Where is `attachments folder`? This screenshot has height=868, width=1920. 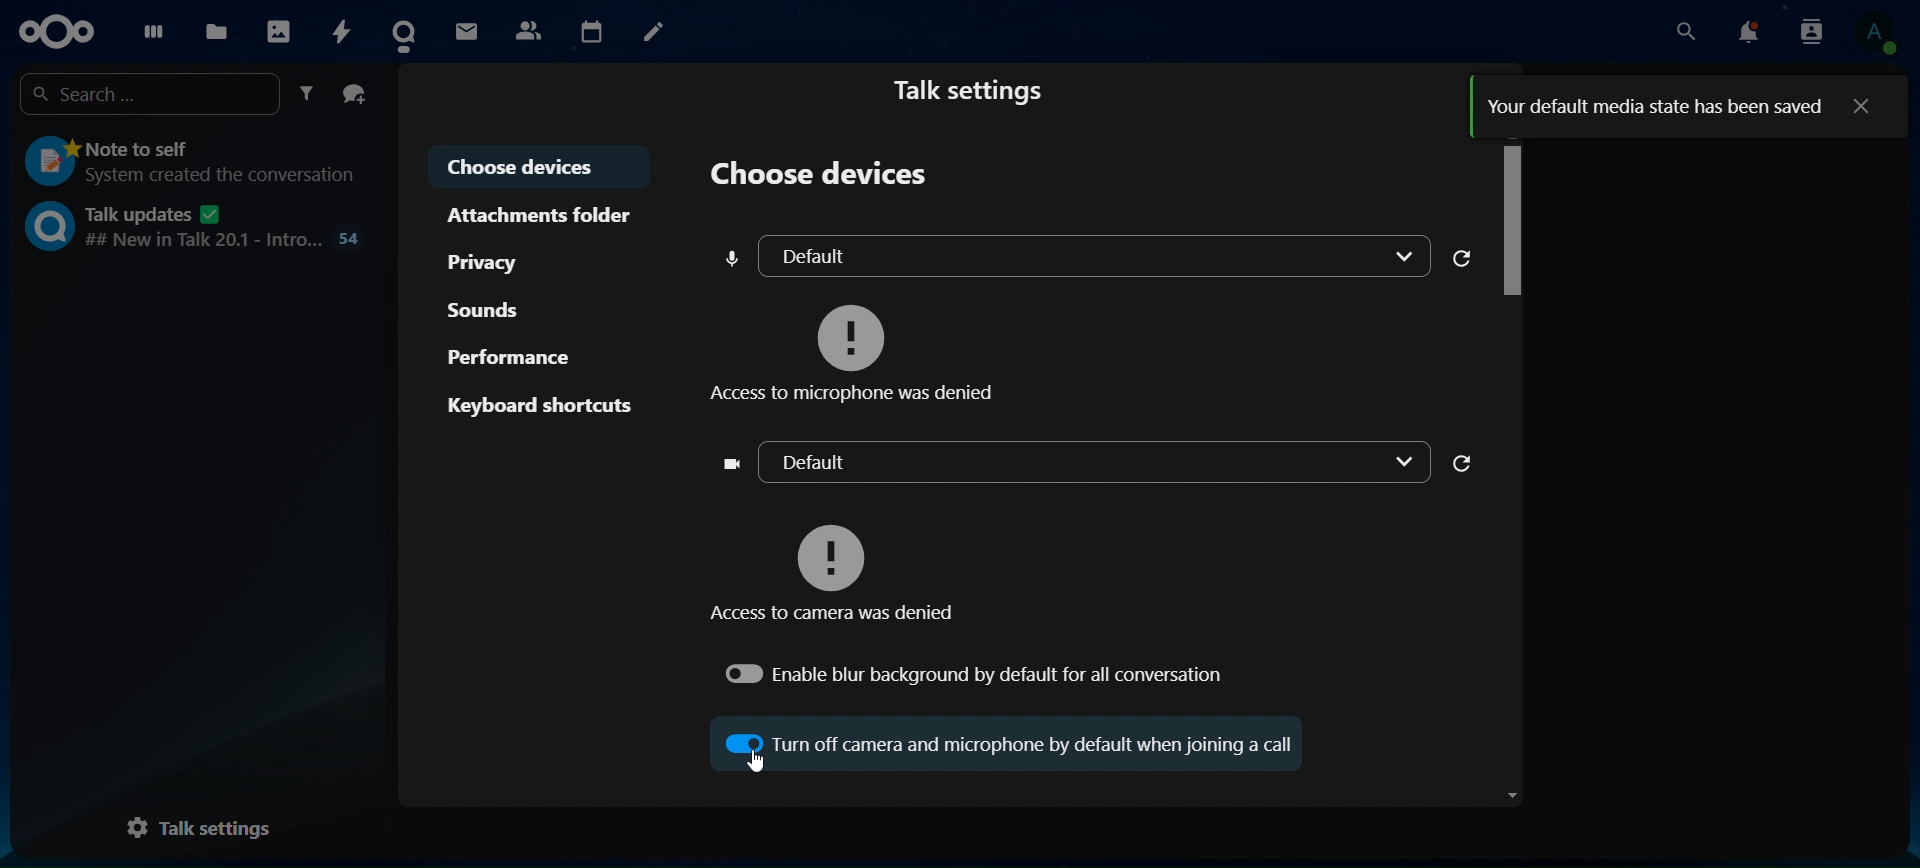
attachments folder is located at coordinates (541, 215).